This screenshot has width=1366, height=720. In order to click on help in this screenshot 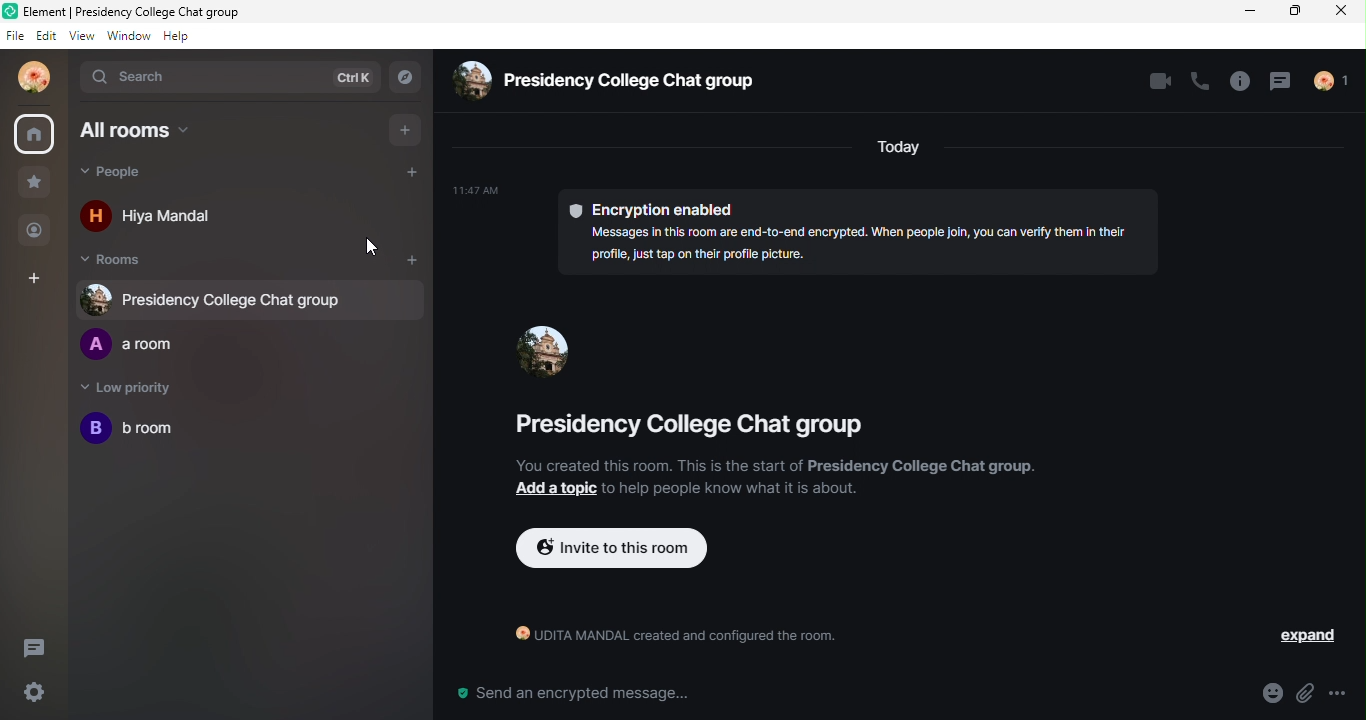, I will do `click(176, 39)`.